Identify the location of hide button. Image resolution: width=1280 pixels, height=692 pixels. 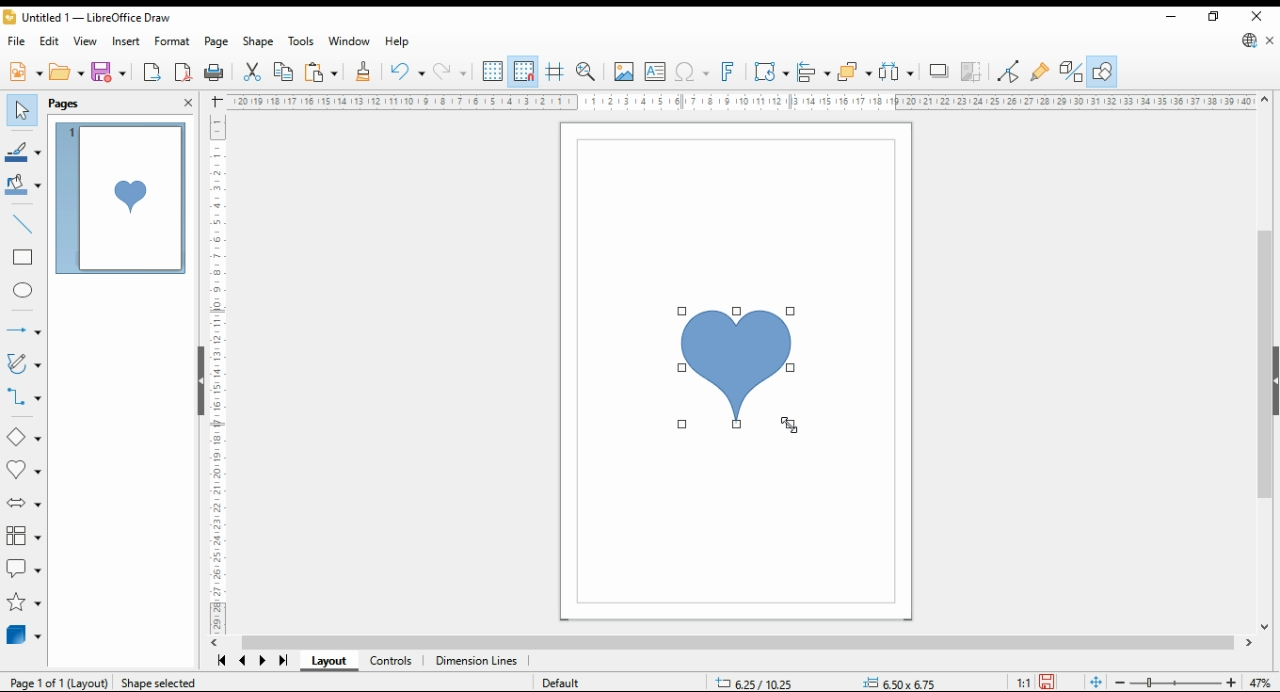
(199, 380).